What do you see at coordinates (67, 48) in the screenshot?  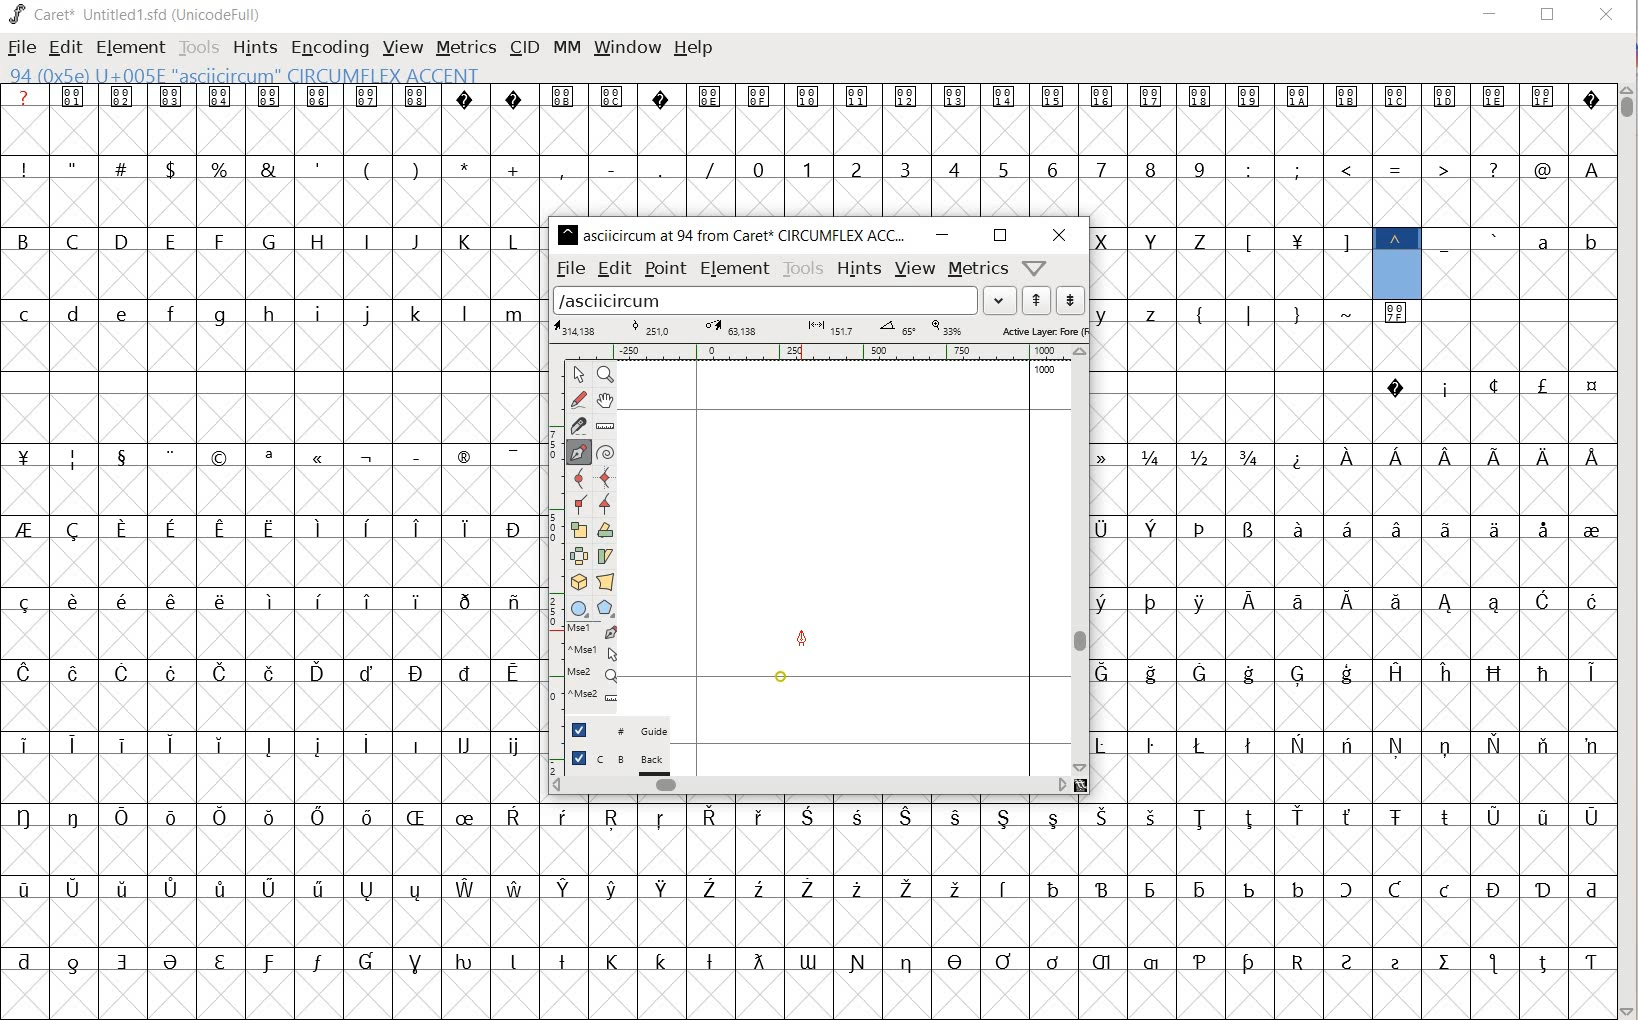 I see `EDIT` at bounding box center [67, 48].